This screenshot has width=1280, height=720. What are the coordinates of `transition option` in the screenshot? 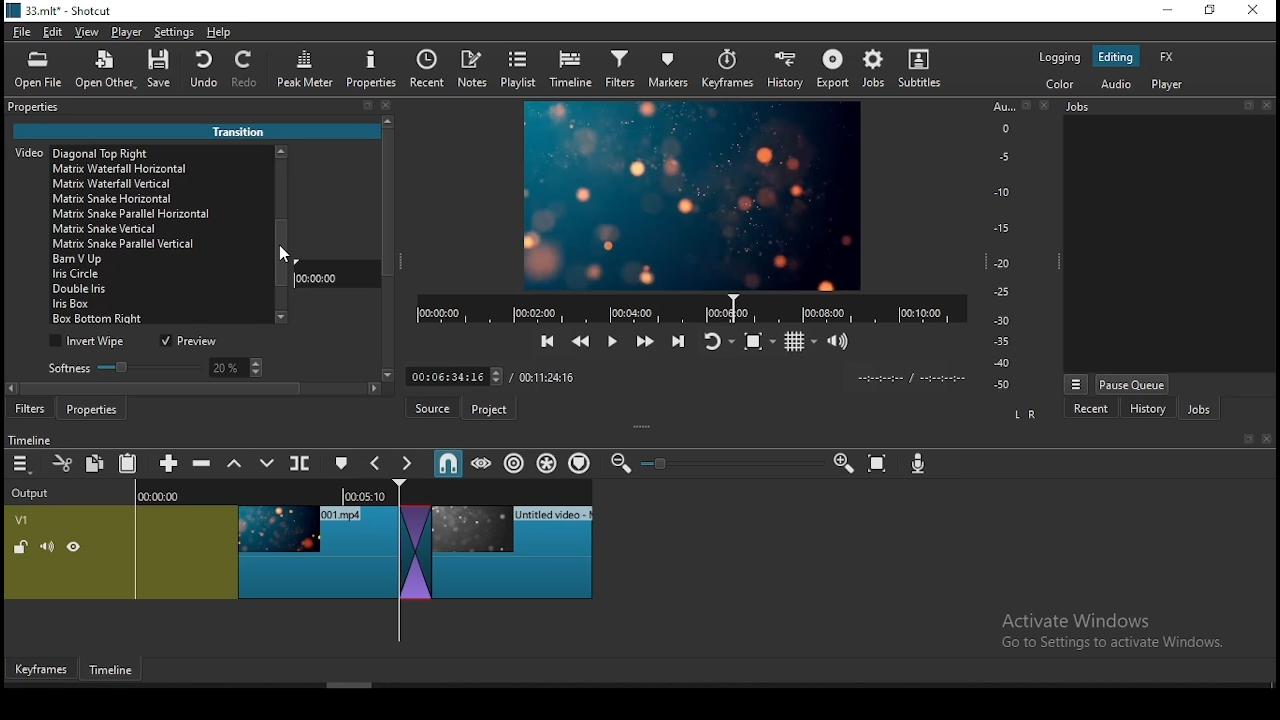 It's located at (156, 230).